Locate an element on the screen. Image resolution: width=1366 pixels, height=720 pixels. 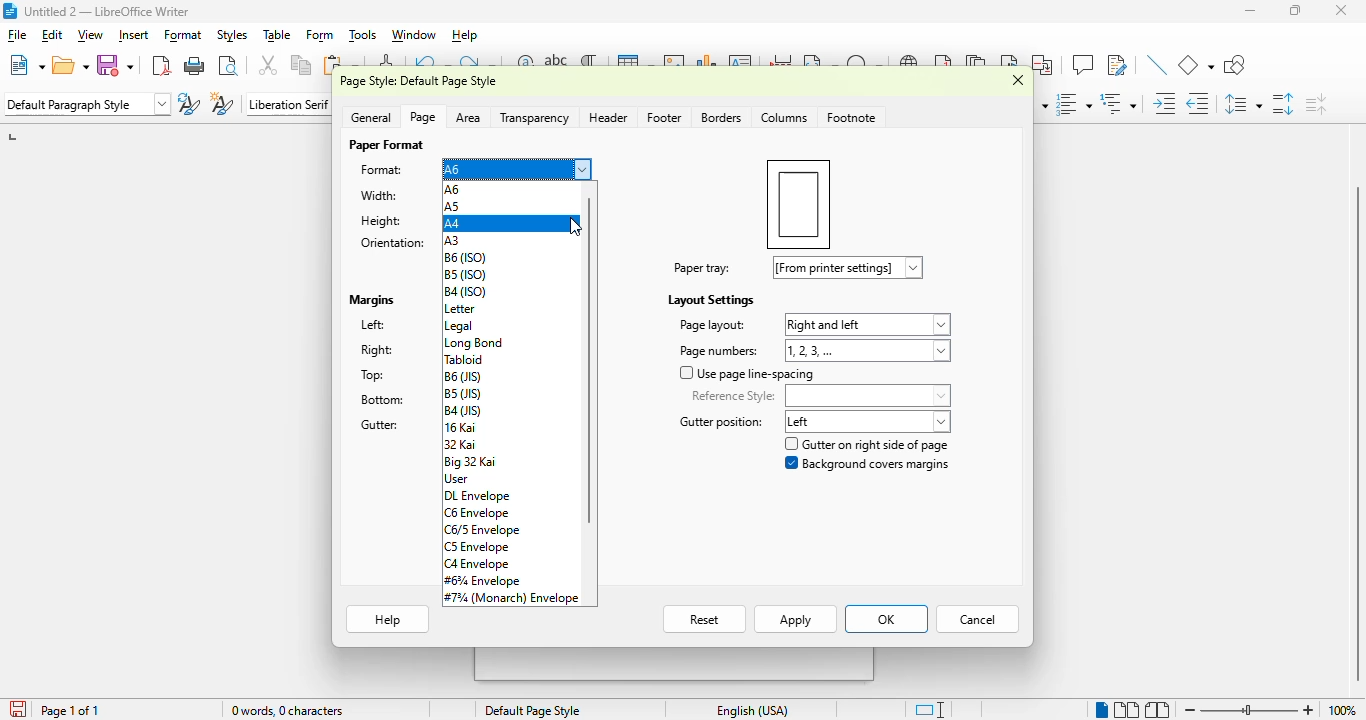
header is located at coordinates (608, 117).